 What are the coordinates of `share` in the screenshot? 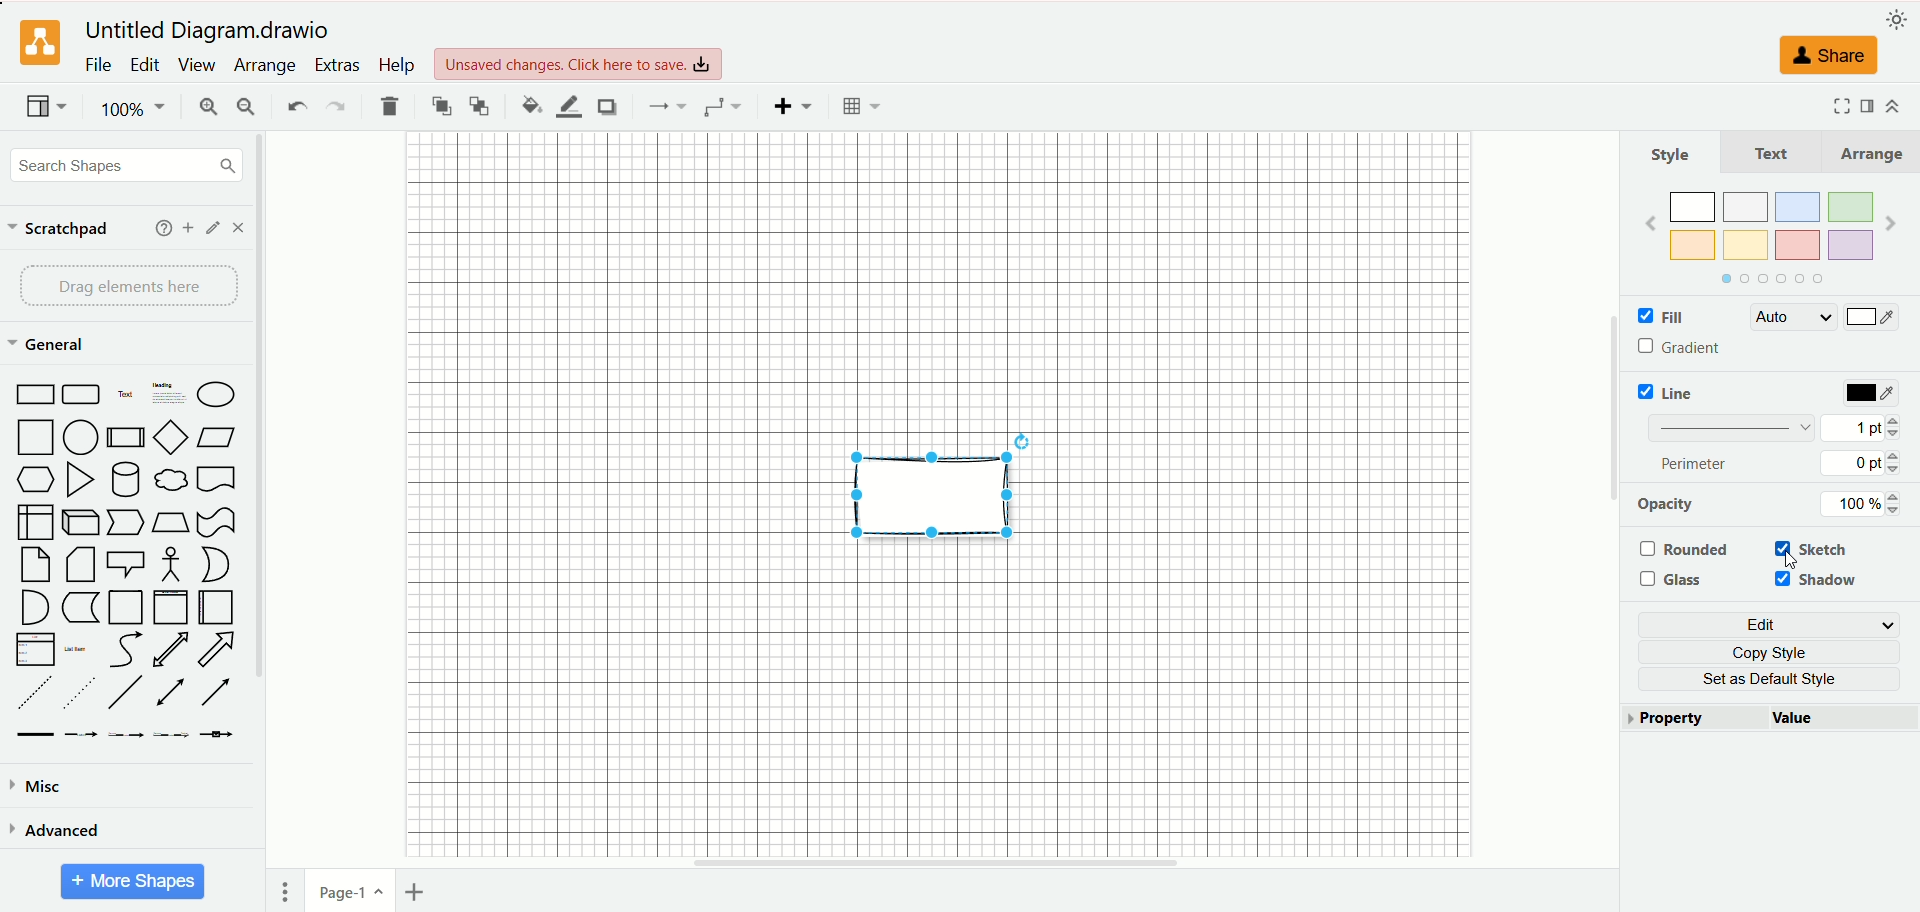 It's located at (1823, 55).